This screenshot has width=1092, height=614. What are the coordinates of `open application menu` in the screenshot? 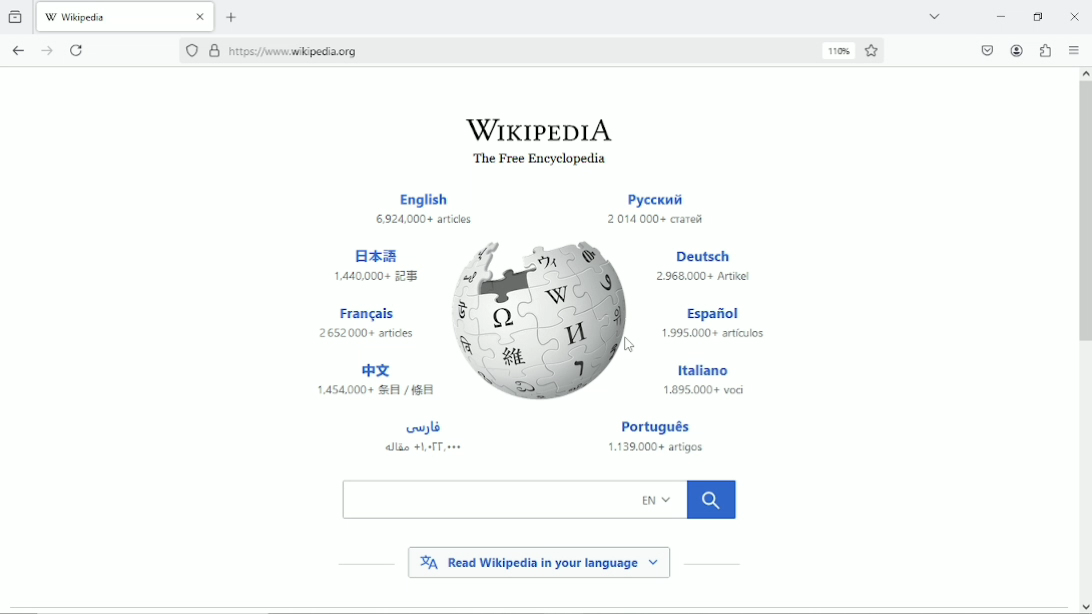 It's located at (1073, 50).